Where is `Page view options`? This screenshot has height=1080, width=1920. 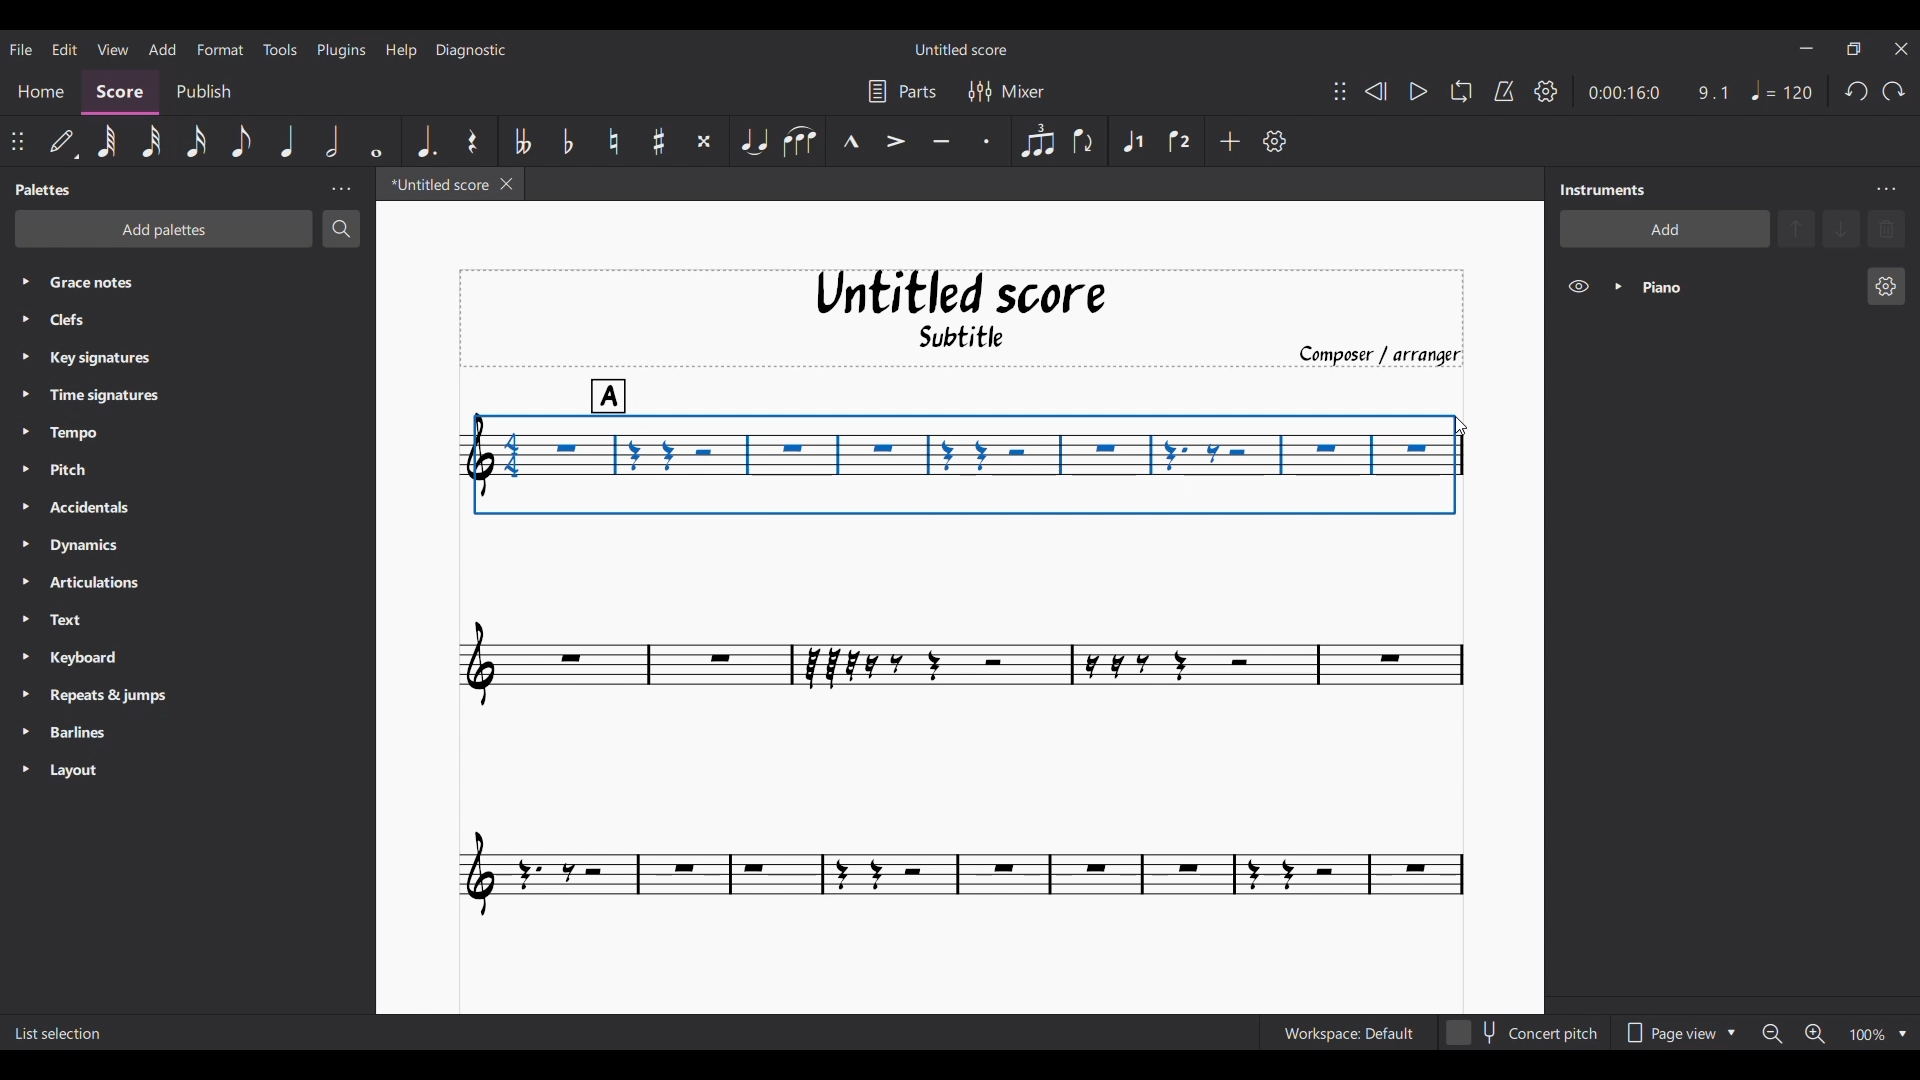 Page view options is located at coordinates (1679, 1033).